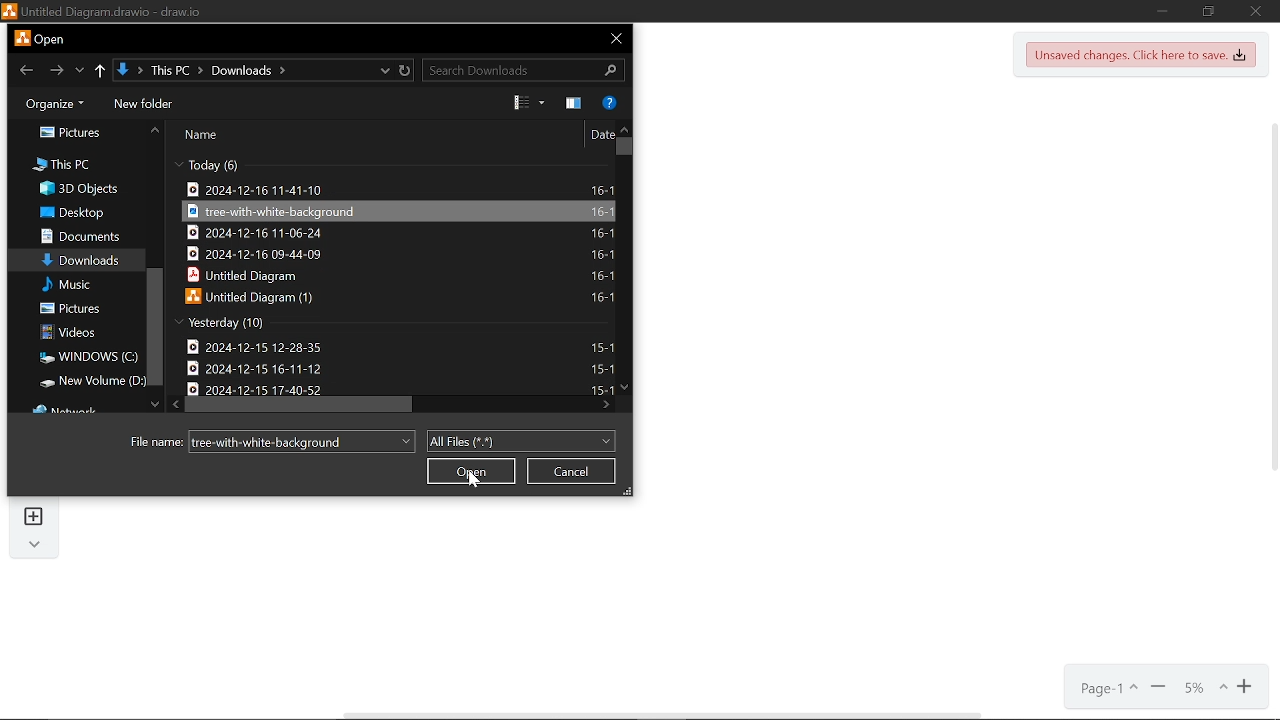 The height and width of the screenshot is (720, 1280). Describe the element at coordinates (1142, 55) in the screenshot. I see `Unsaved changes` at that location.